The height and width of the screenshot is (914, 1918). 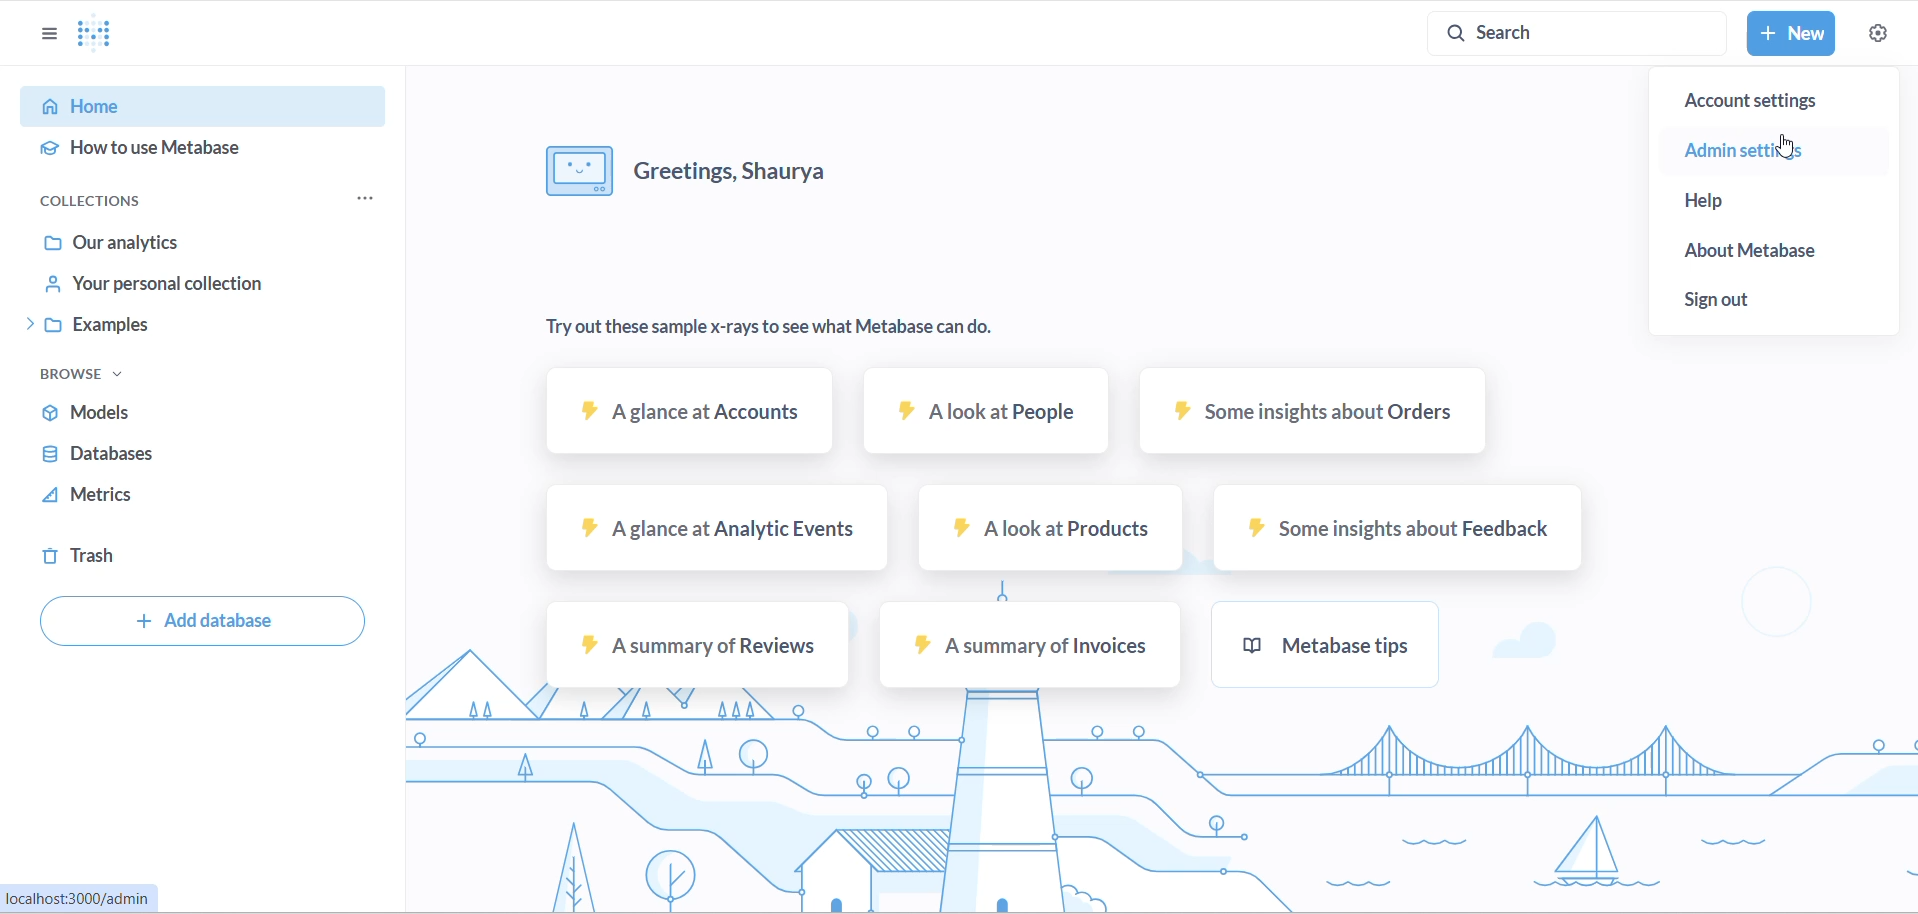 I want to click on metrics, so click(x=130, y=499).